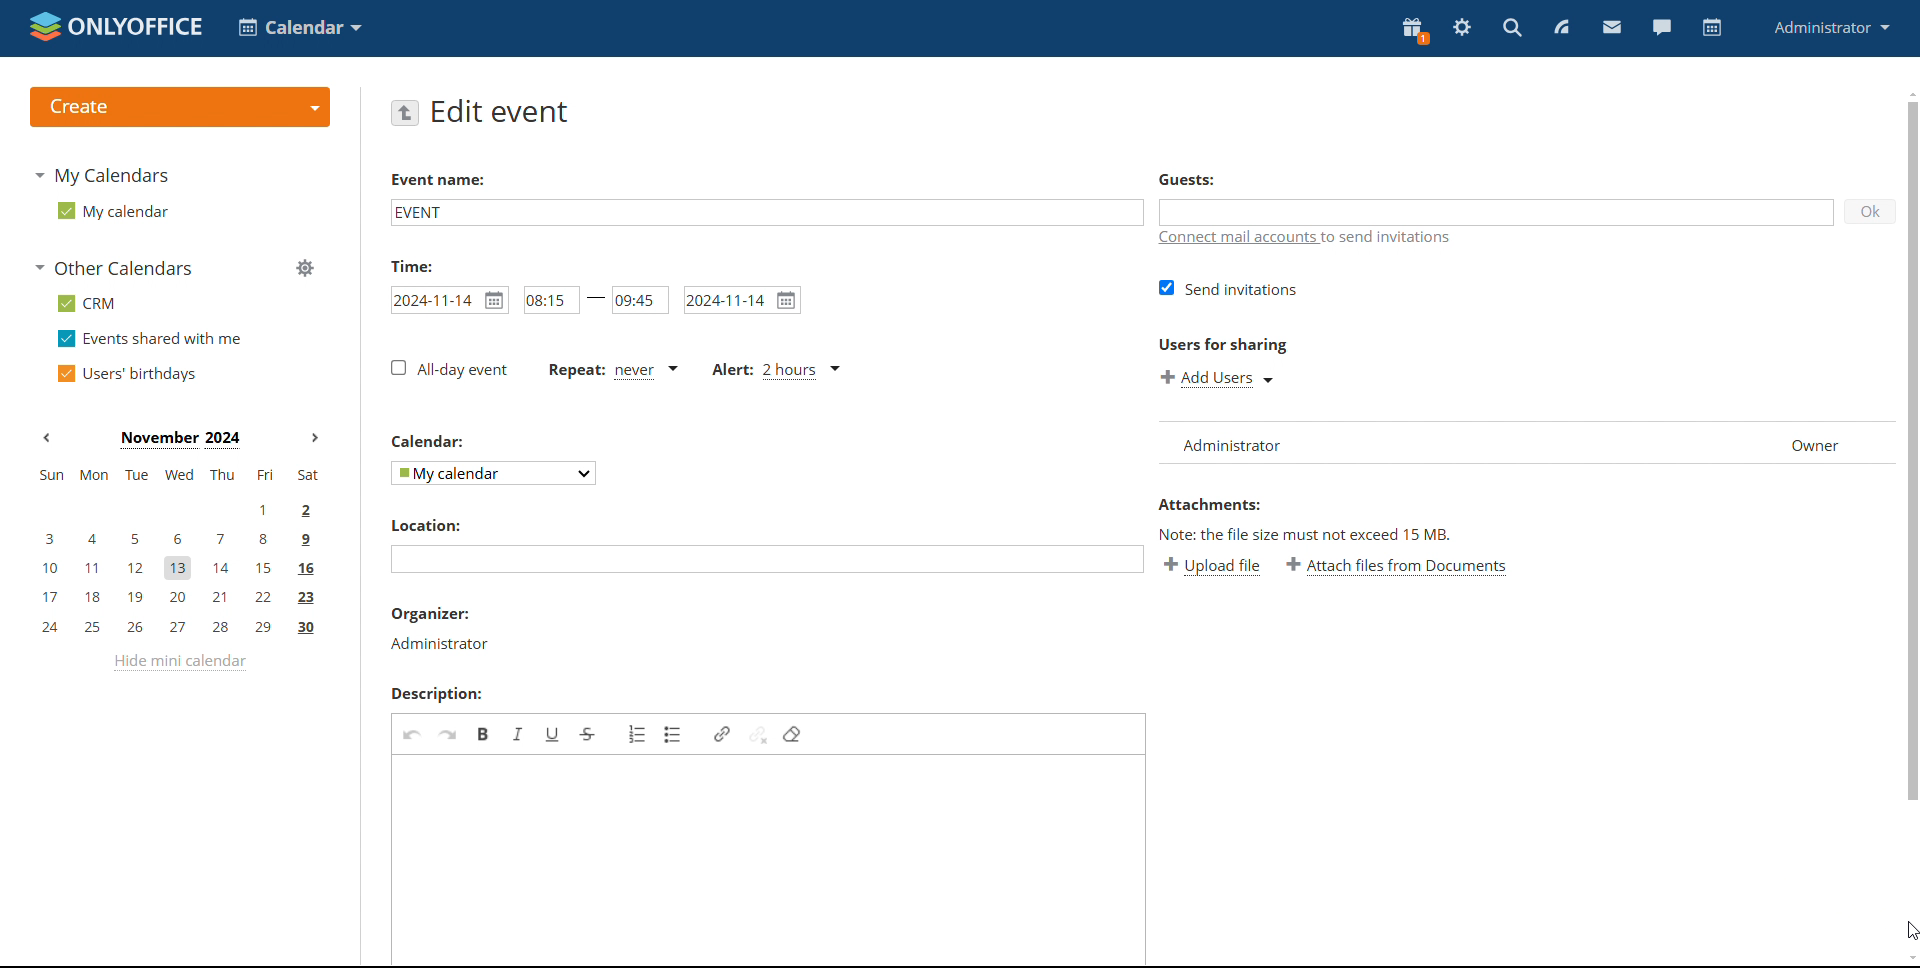  What do you see at coordinates (1908, 959) in the screenshot?
I see `scroll down` at bounding box center [1908, 959].